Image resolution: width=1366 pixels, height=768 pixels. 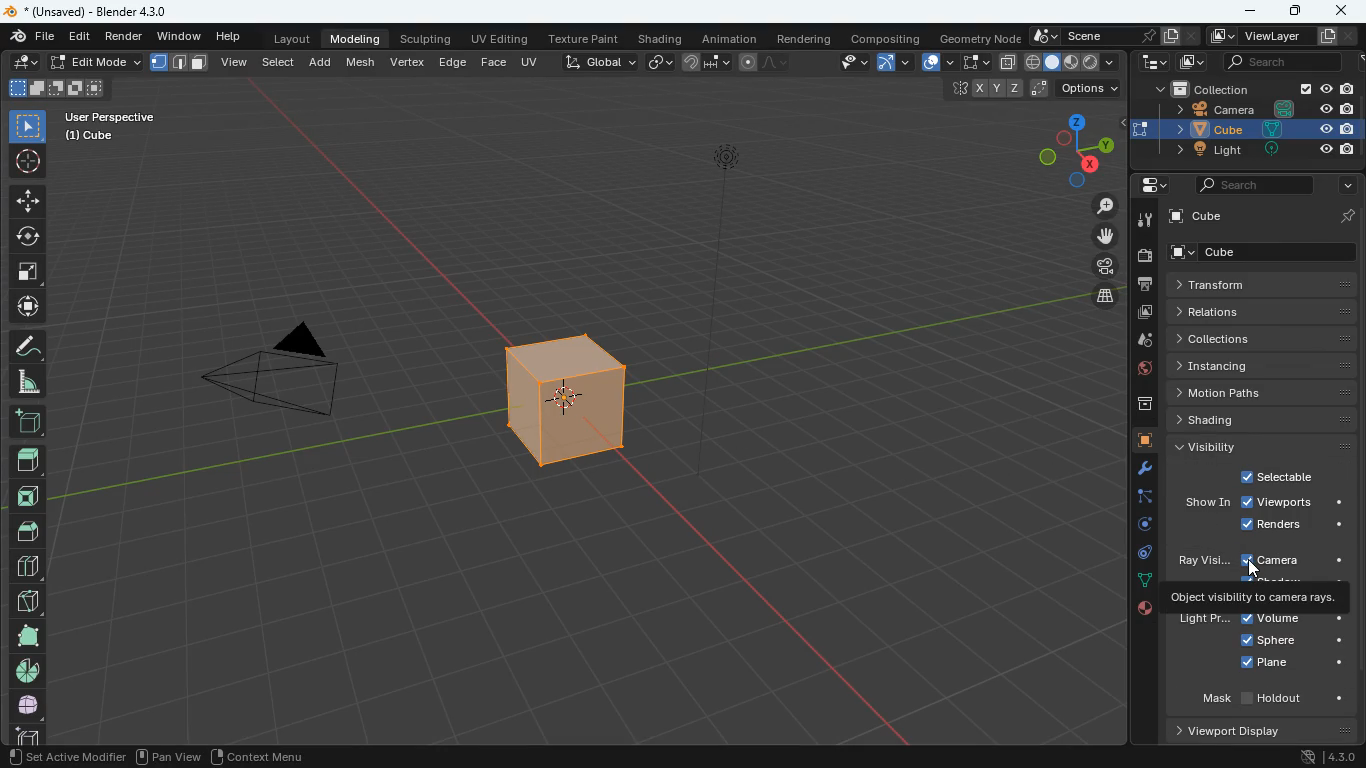 I want to click on view, so click(x=235, y=63).